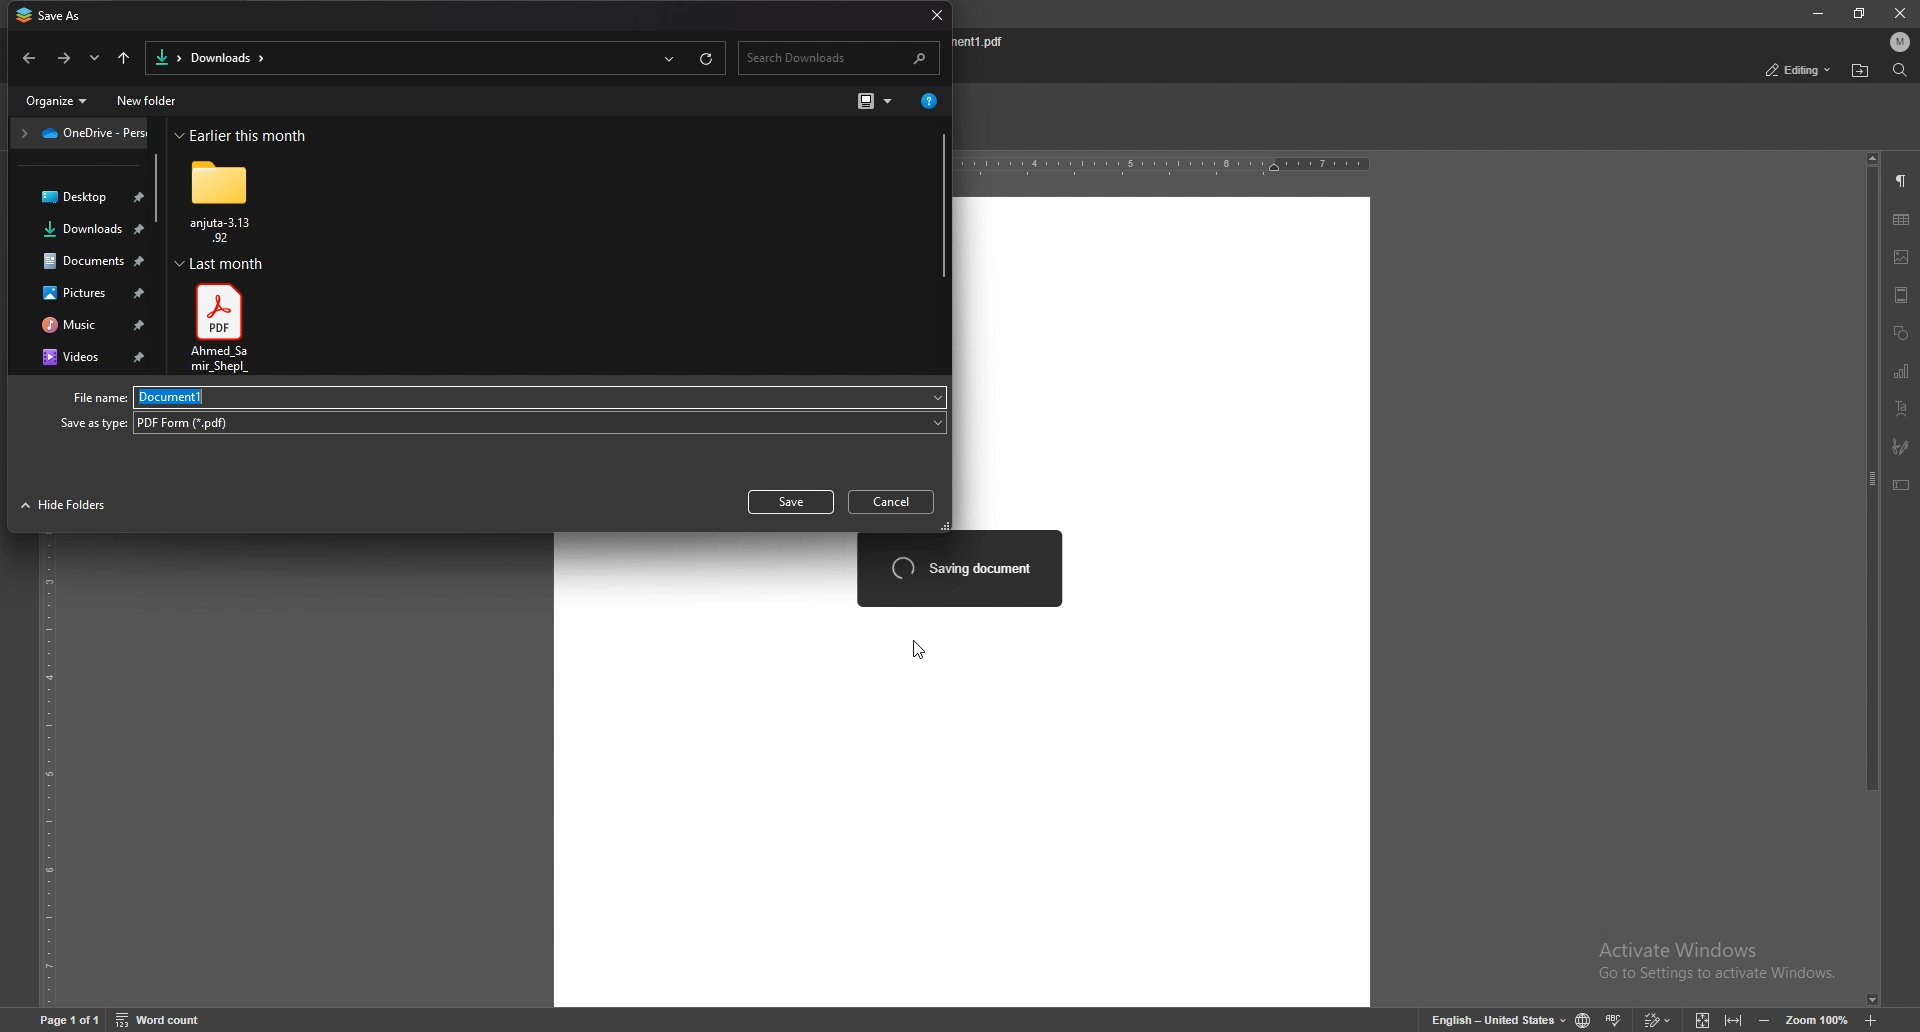  What do you see at coordinates (150, 101) in the screenshot?
I see `new folder` at bounding box center [150, 101].